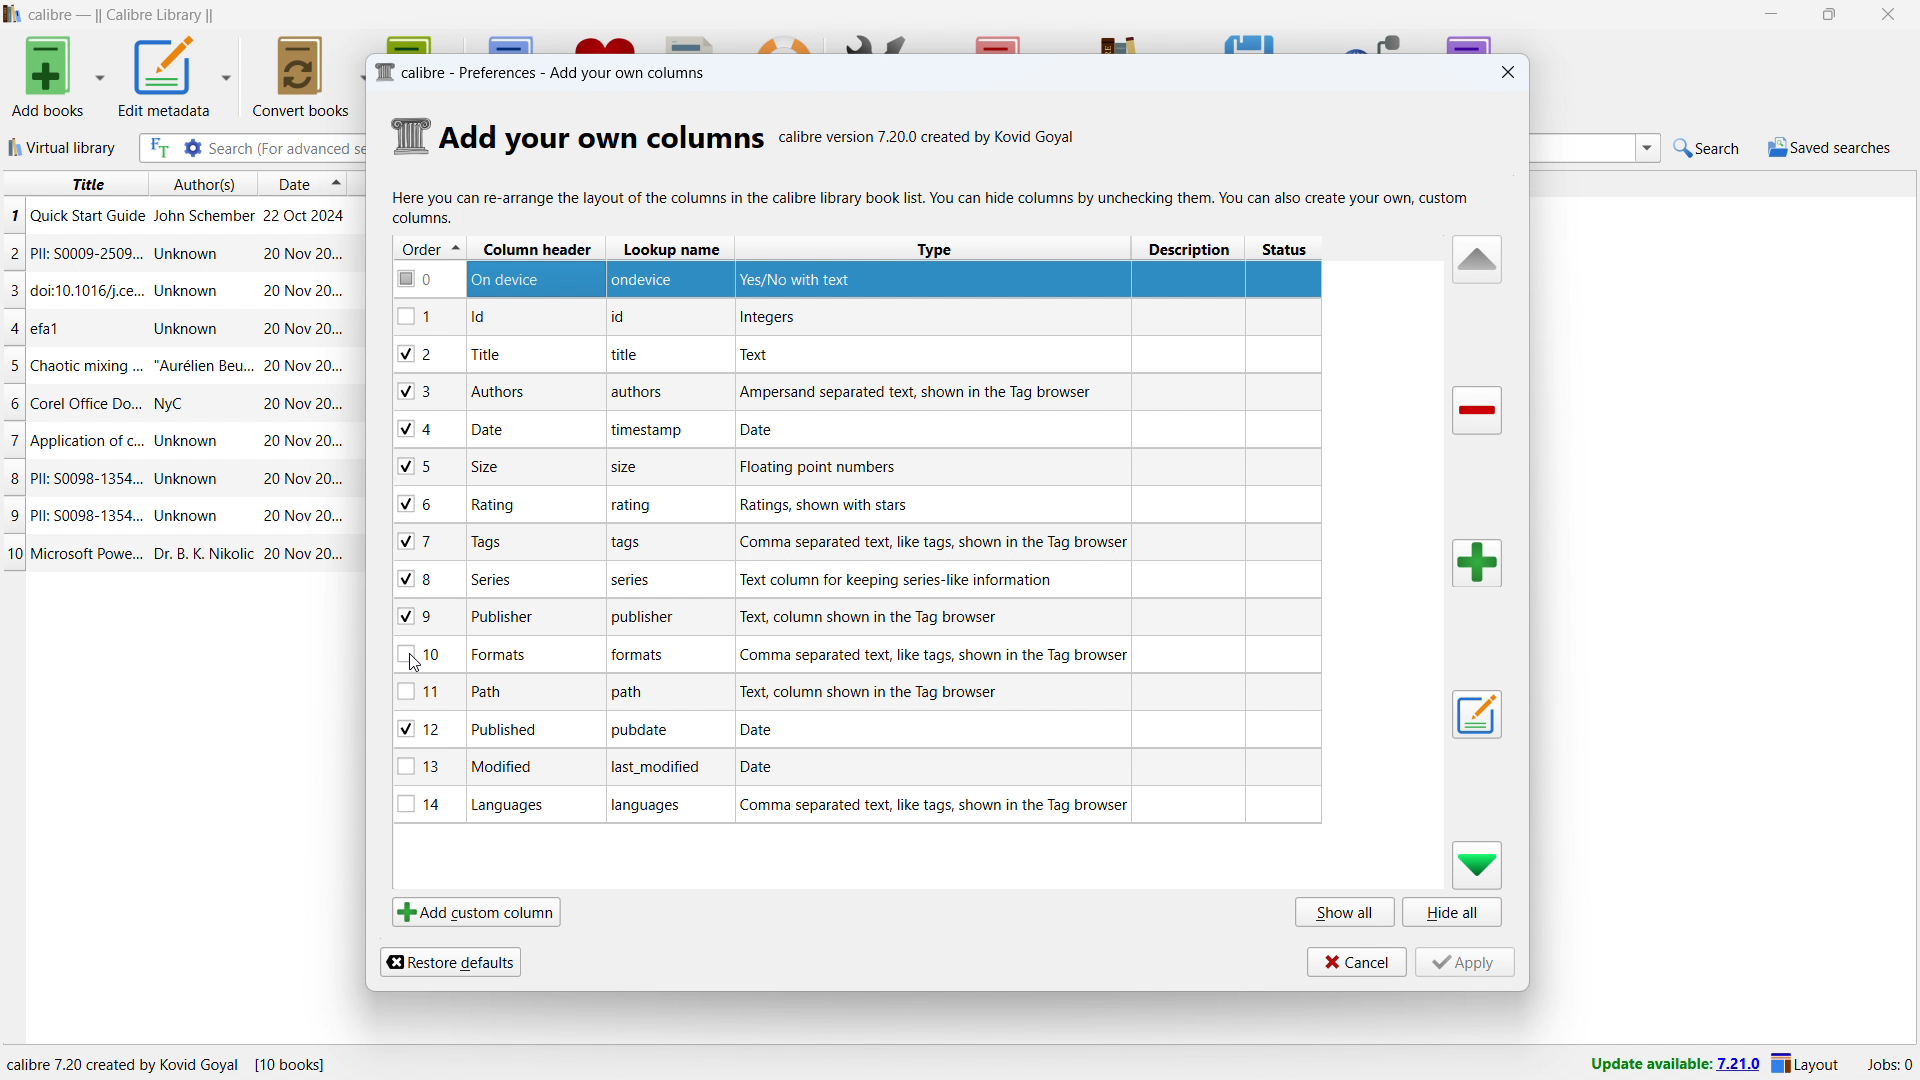 This screenshot has width=1920, height=1080. I want to click on virtual library, so click(63, 148).